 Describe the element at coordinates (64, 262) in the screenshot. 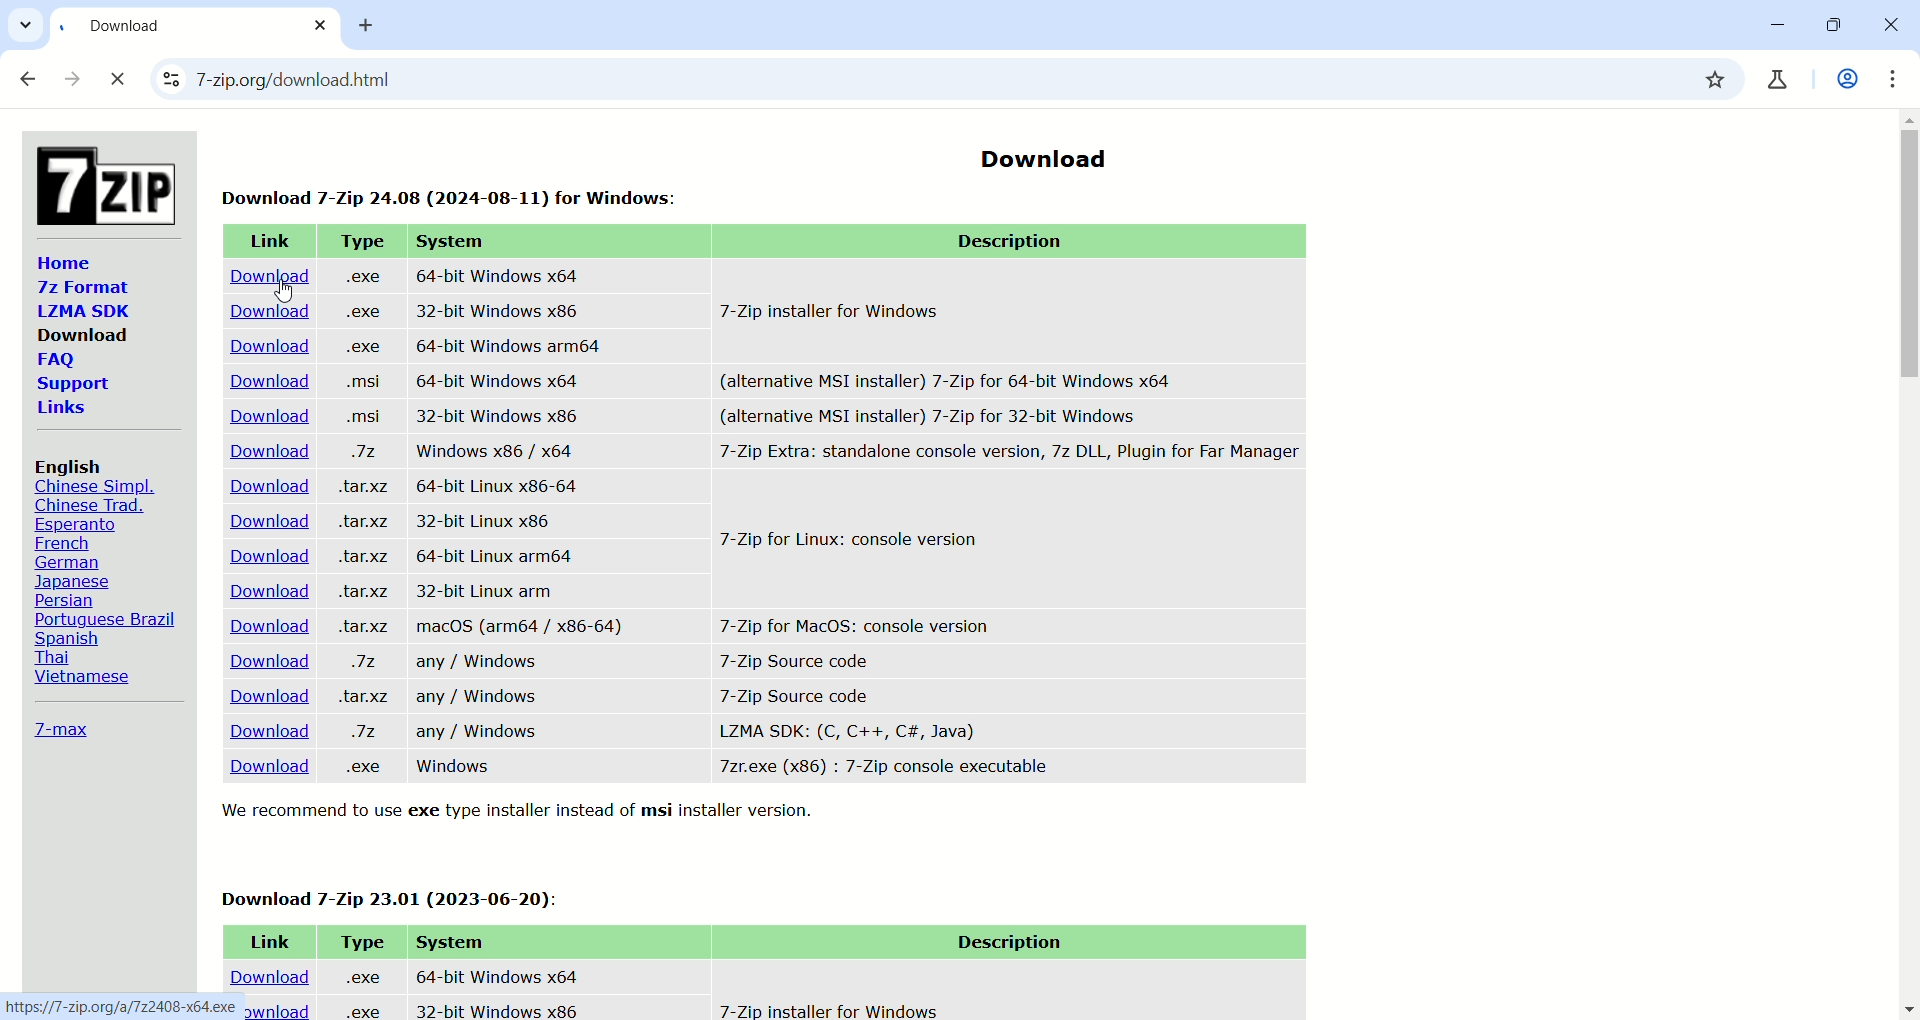

I see `Home` at that location.